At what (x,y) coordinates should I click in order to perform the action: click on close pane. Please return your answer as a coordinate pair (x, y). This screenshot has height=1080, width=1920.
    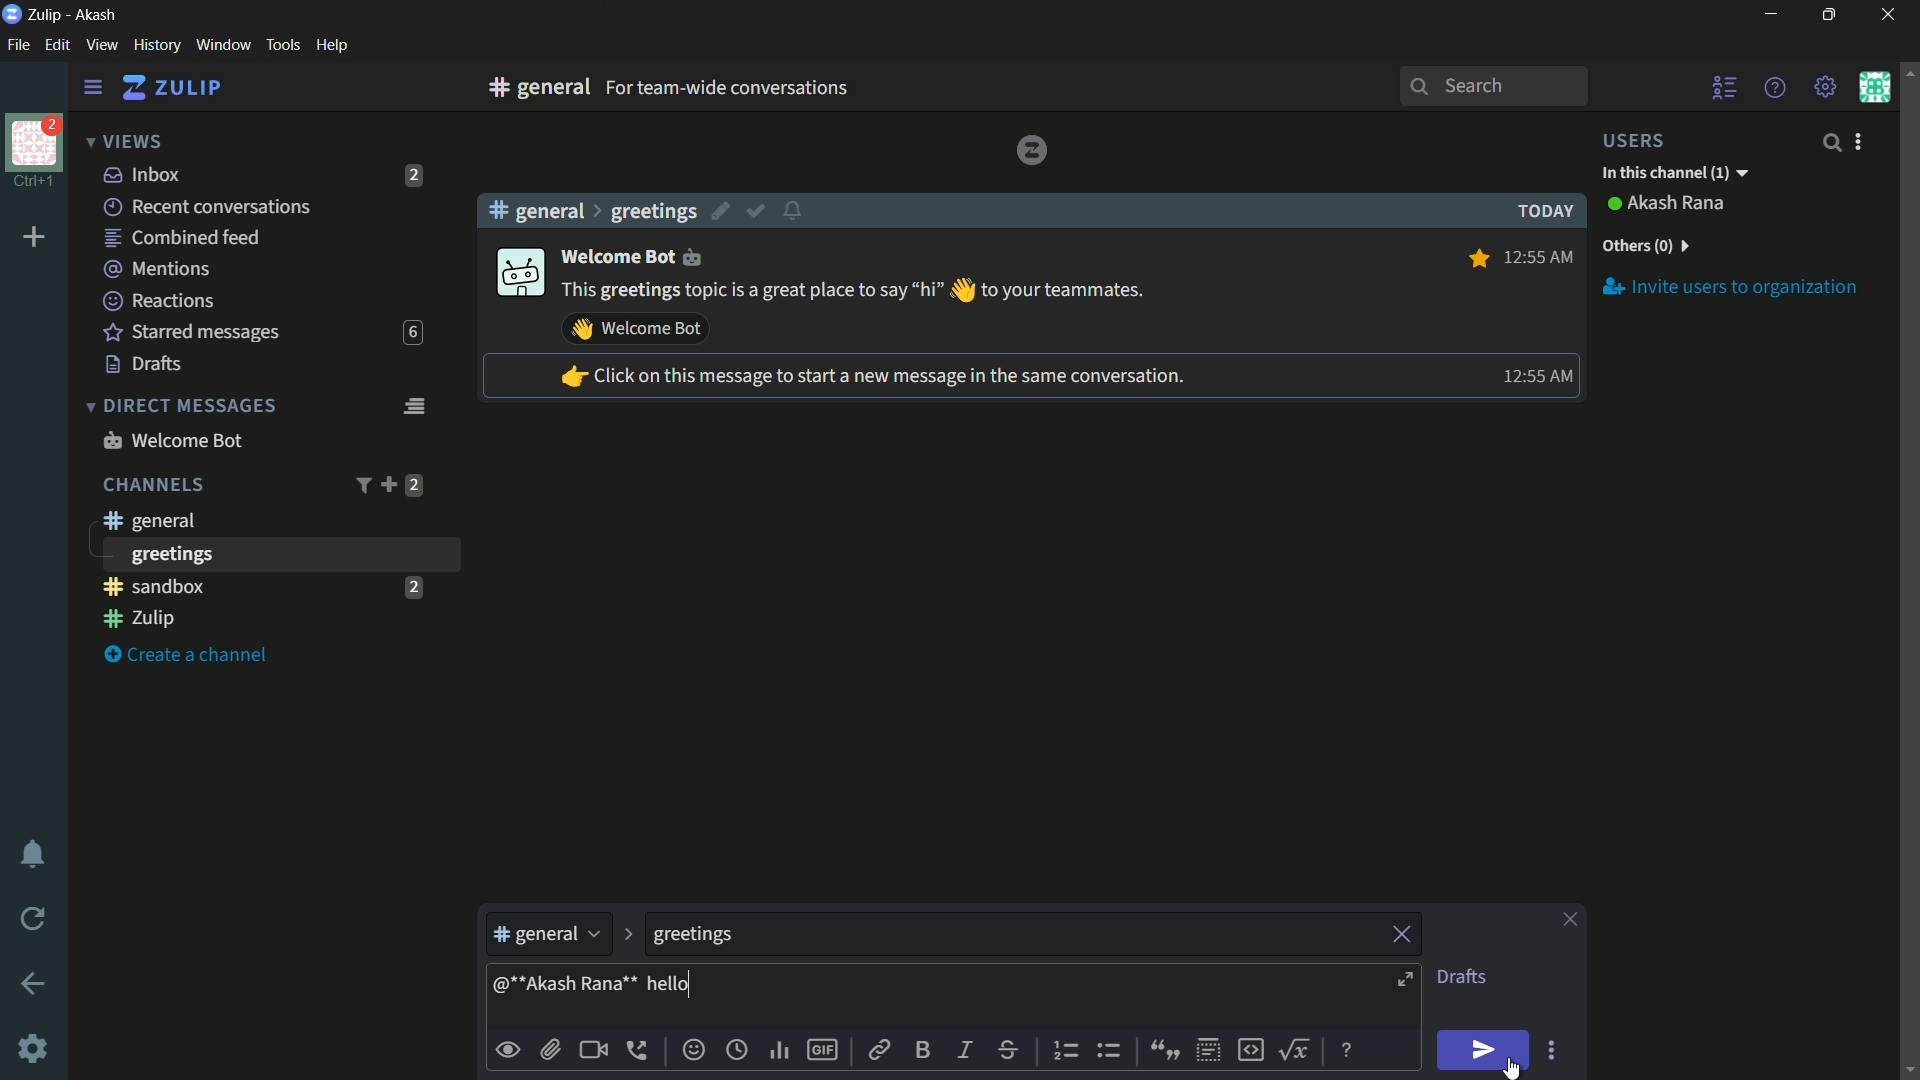
    Looking at the image, I should click on (1570, 921).